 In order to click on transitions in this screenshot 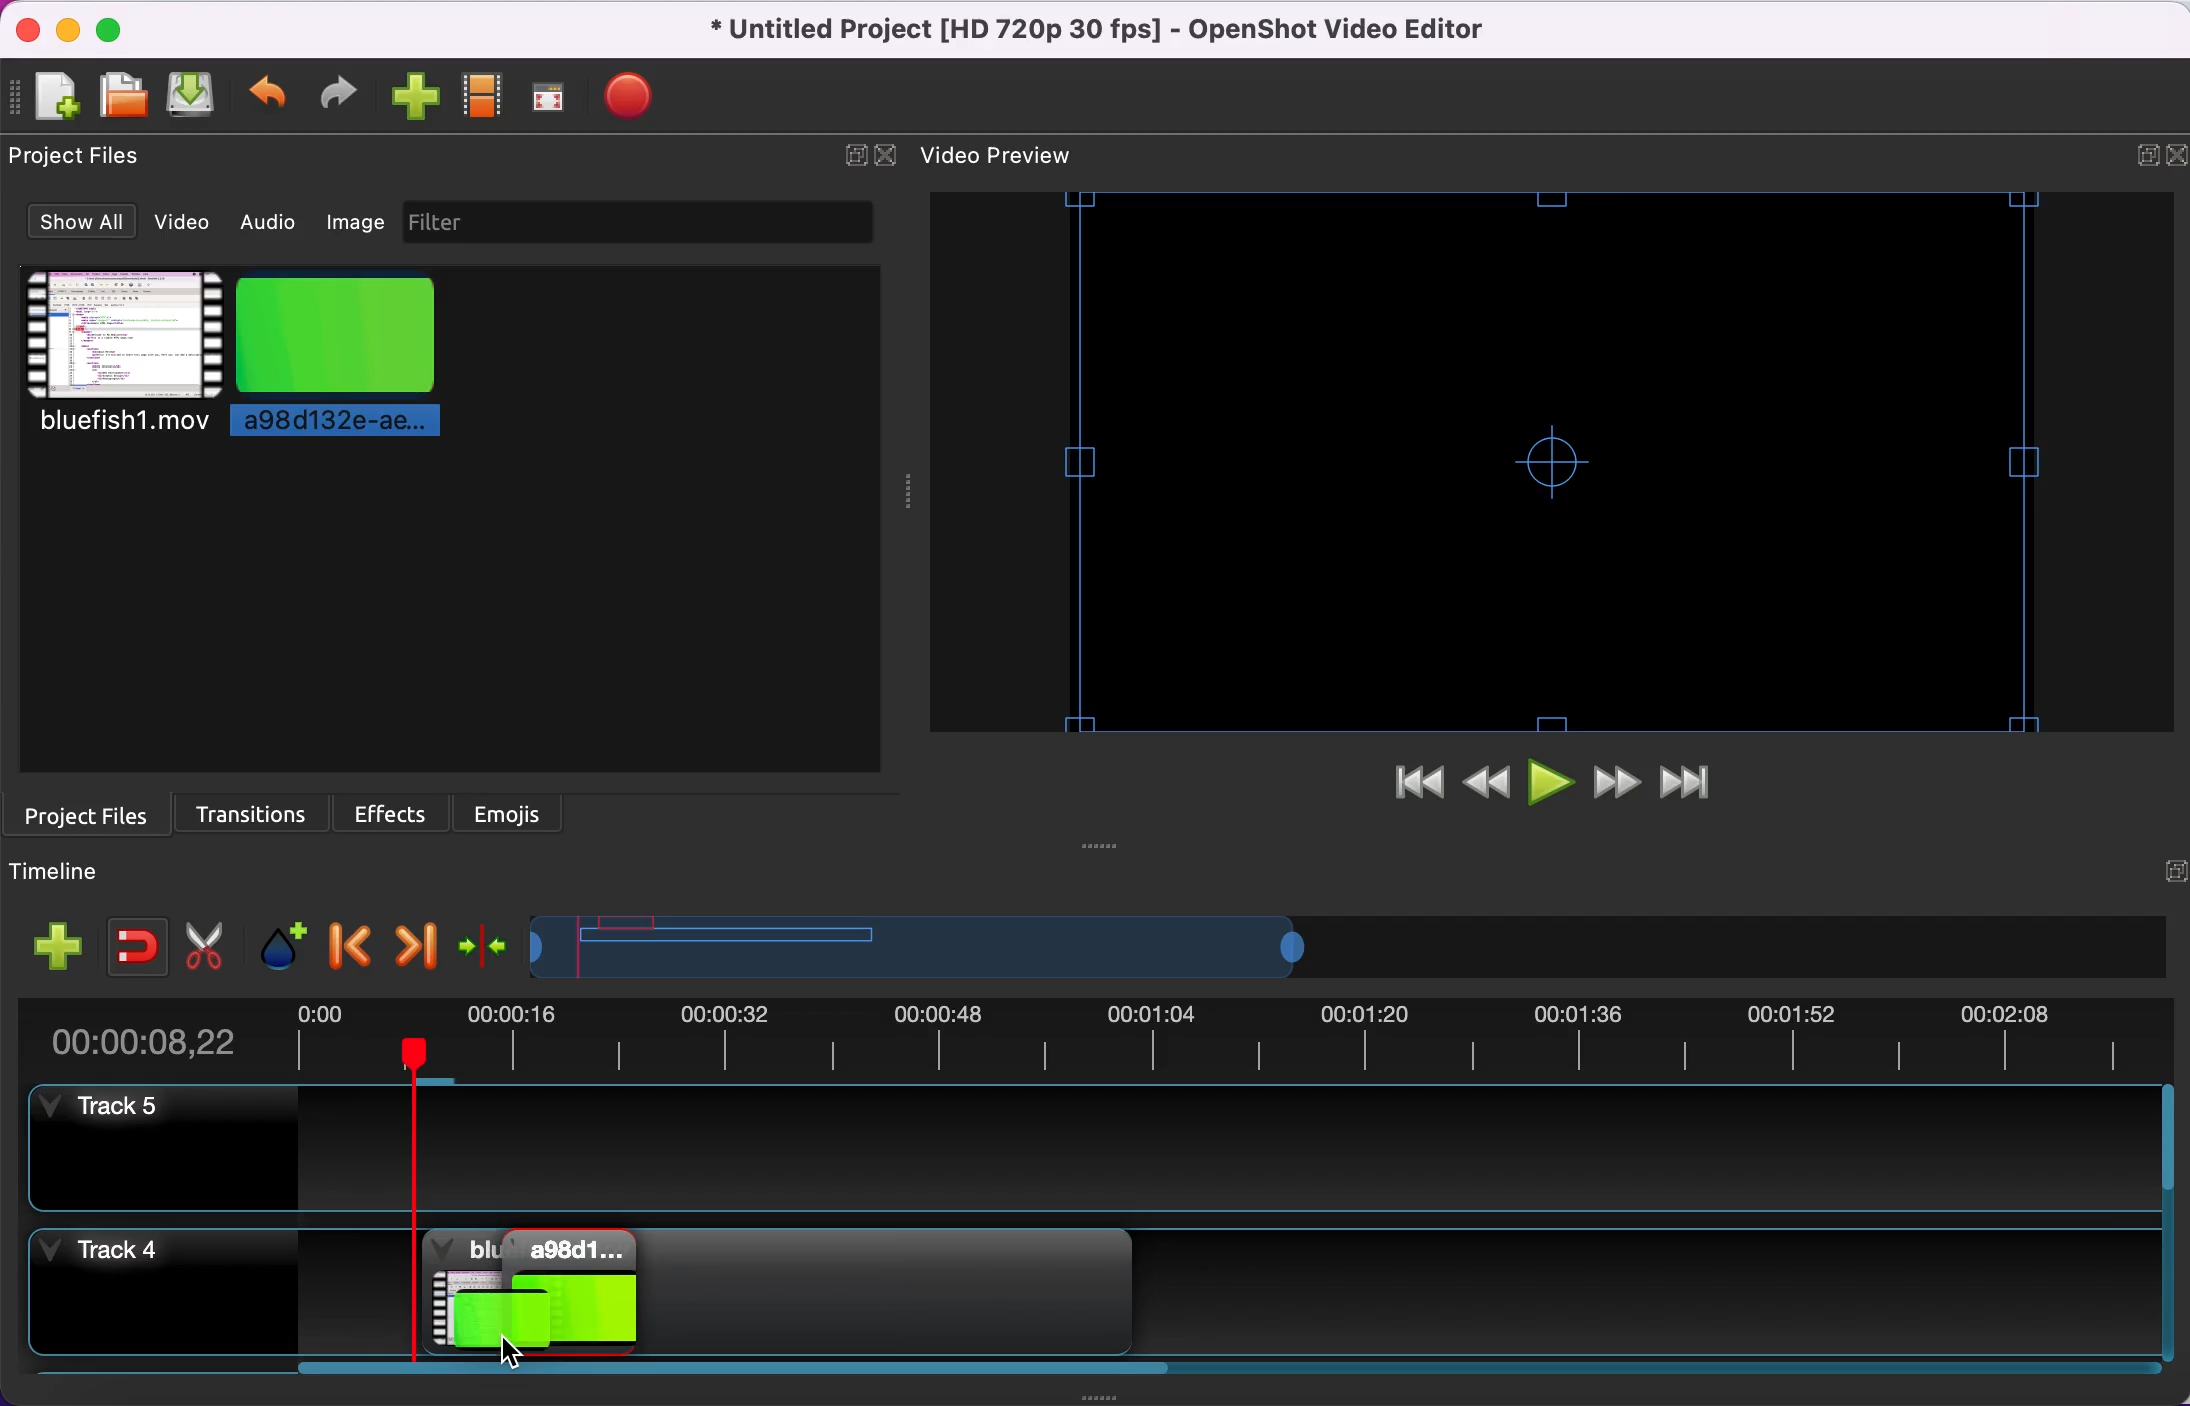, I will do `click(253, 811)`.